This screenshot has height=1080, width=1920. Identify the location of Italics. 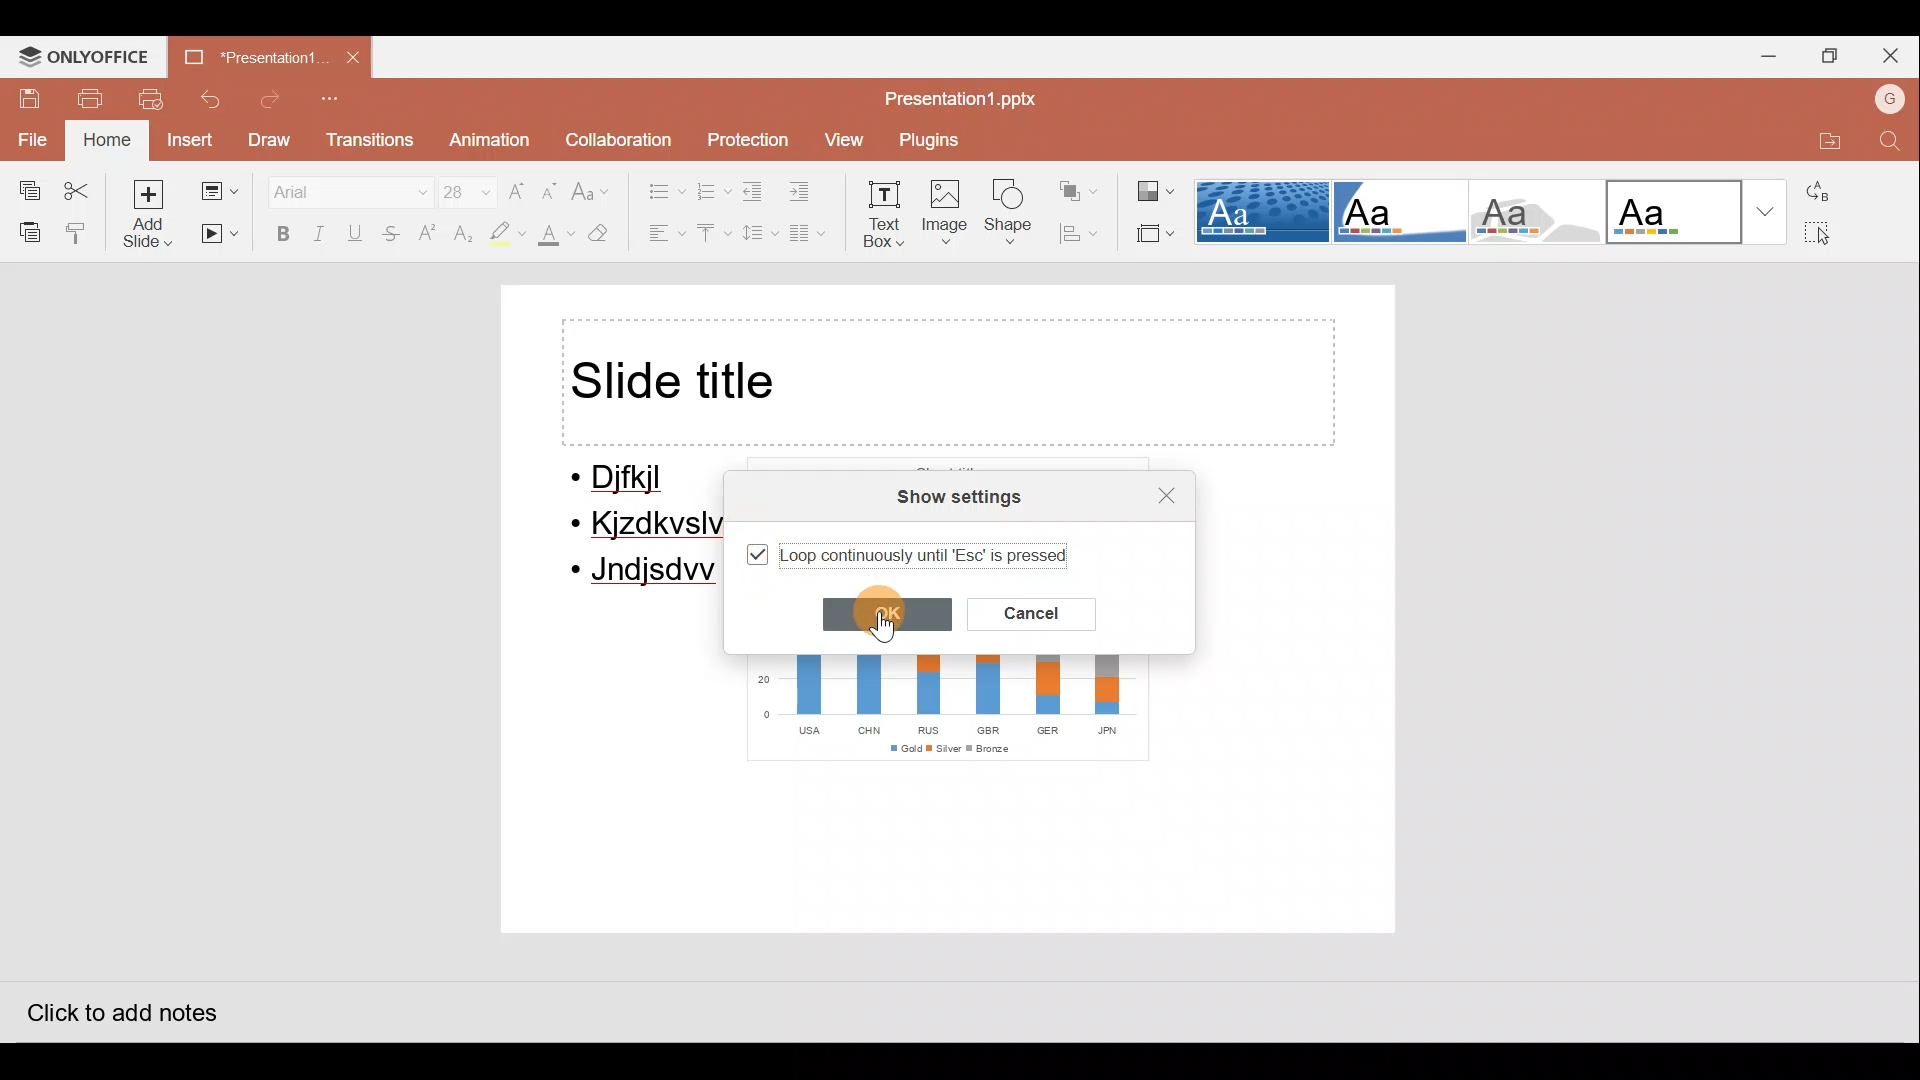
(314, 229).